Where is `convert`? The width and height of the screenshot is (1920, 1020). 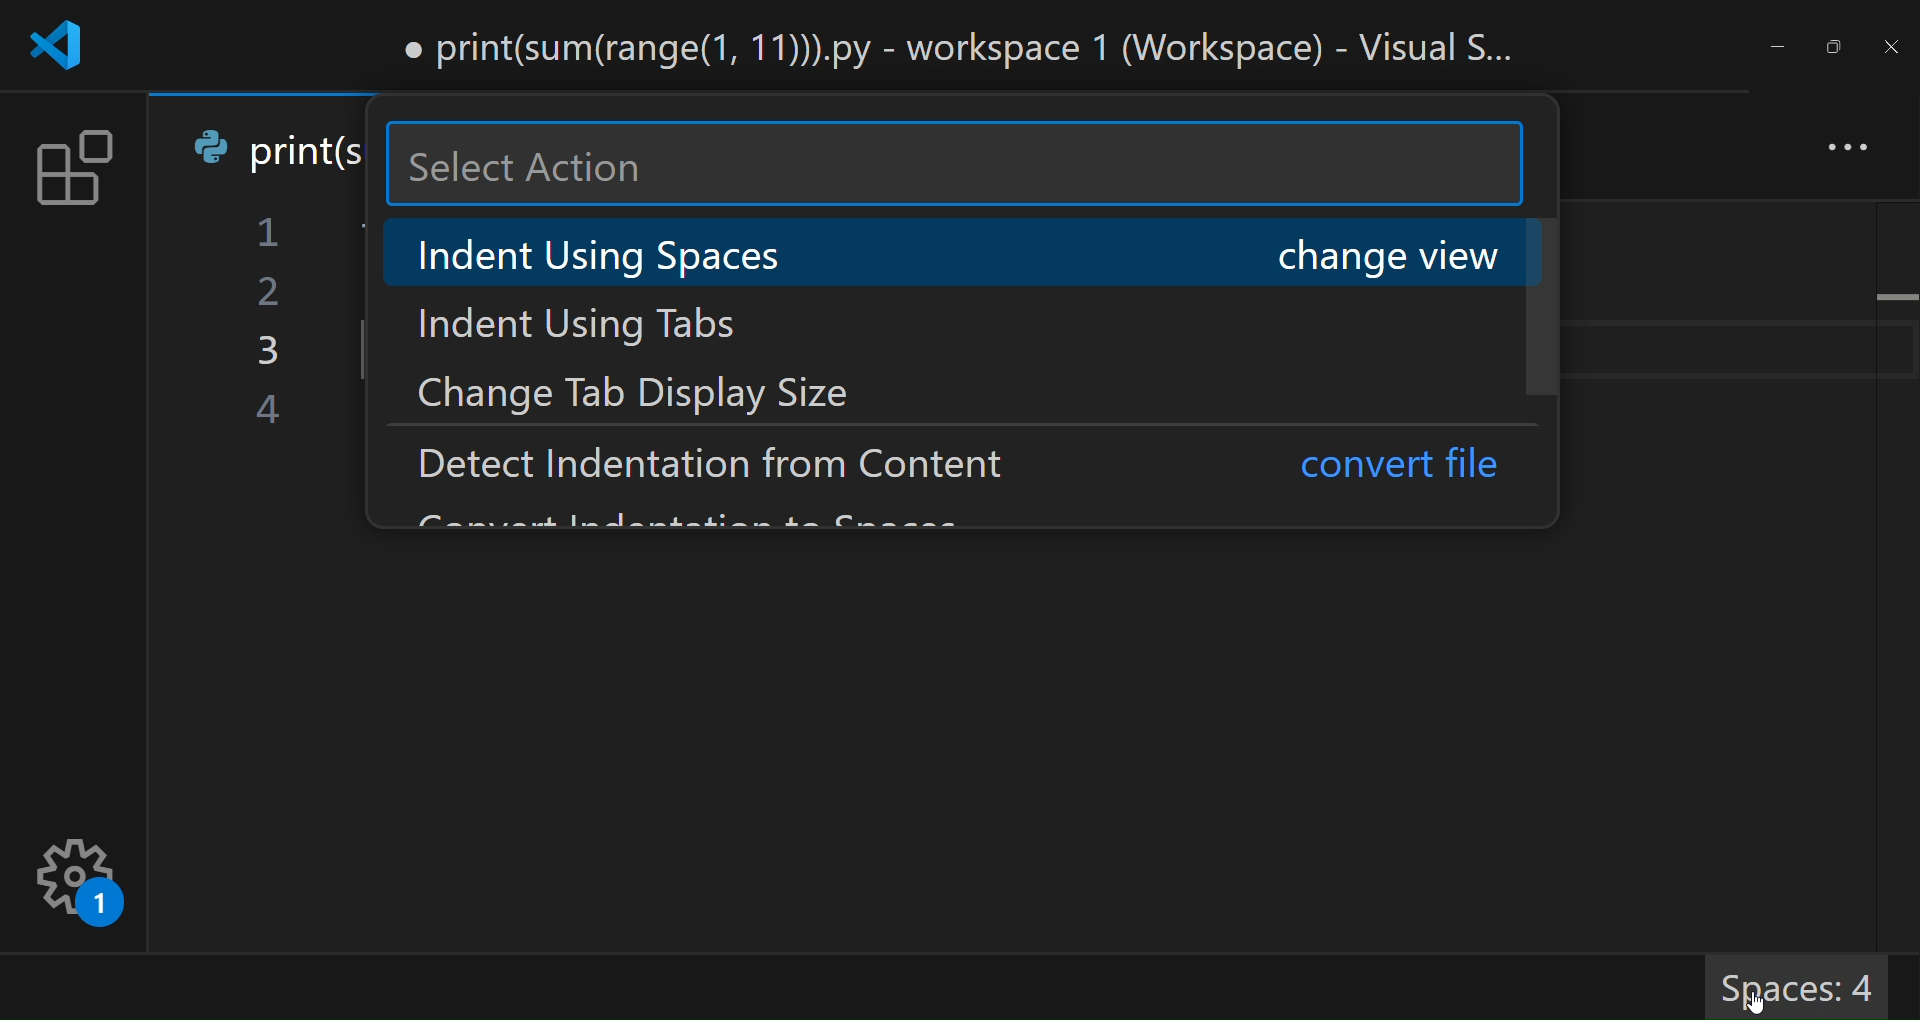 convert is located at coordinates (1407, 463).